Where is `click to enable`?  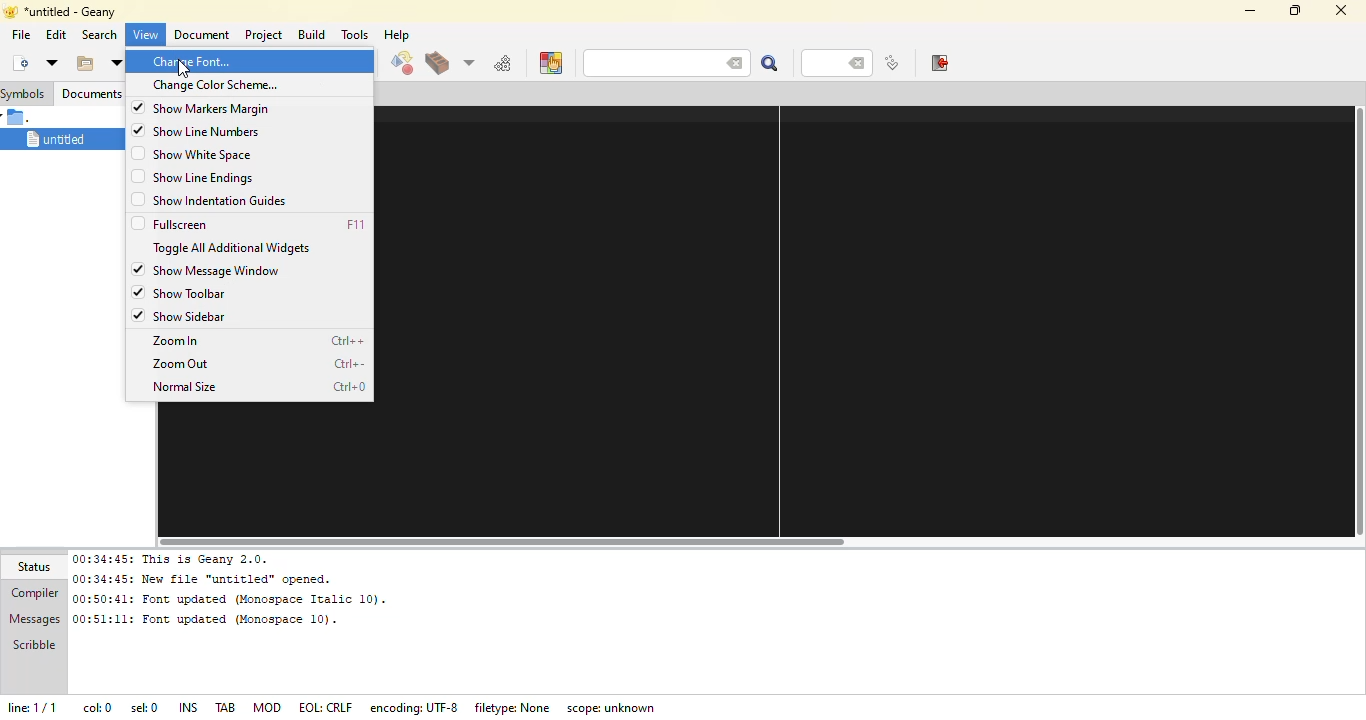
click to enable is located at coordinates (137, 200).